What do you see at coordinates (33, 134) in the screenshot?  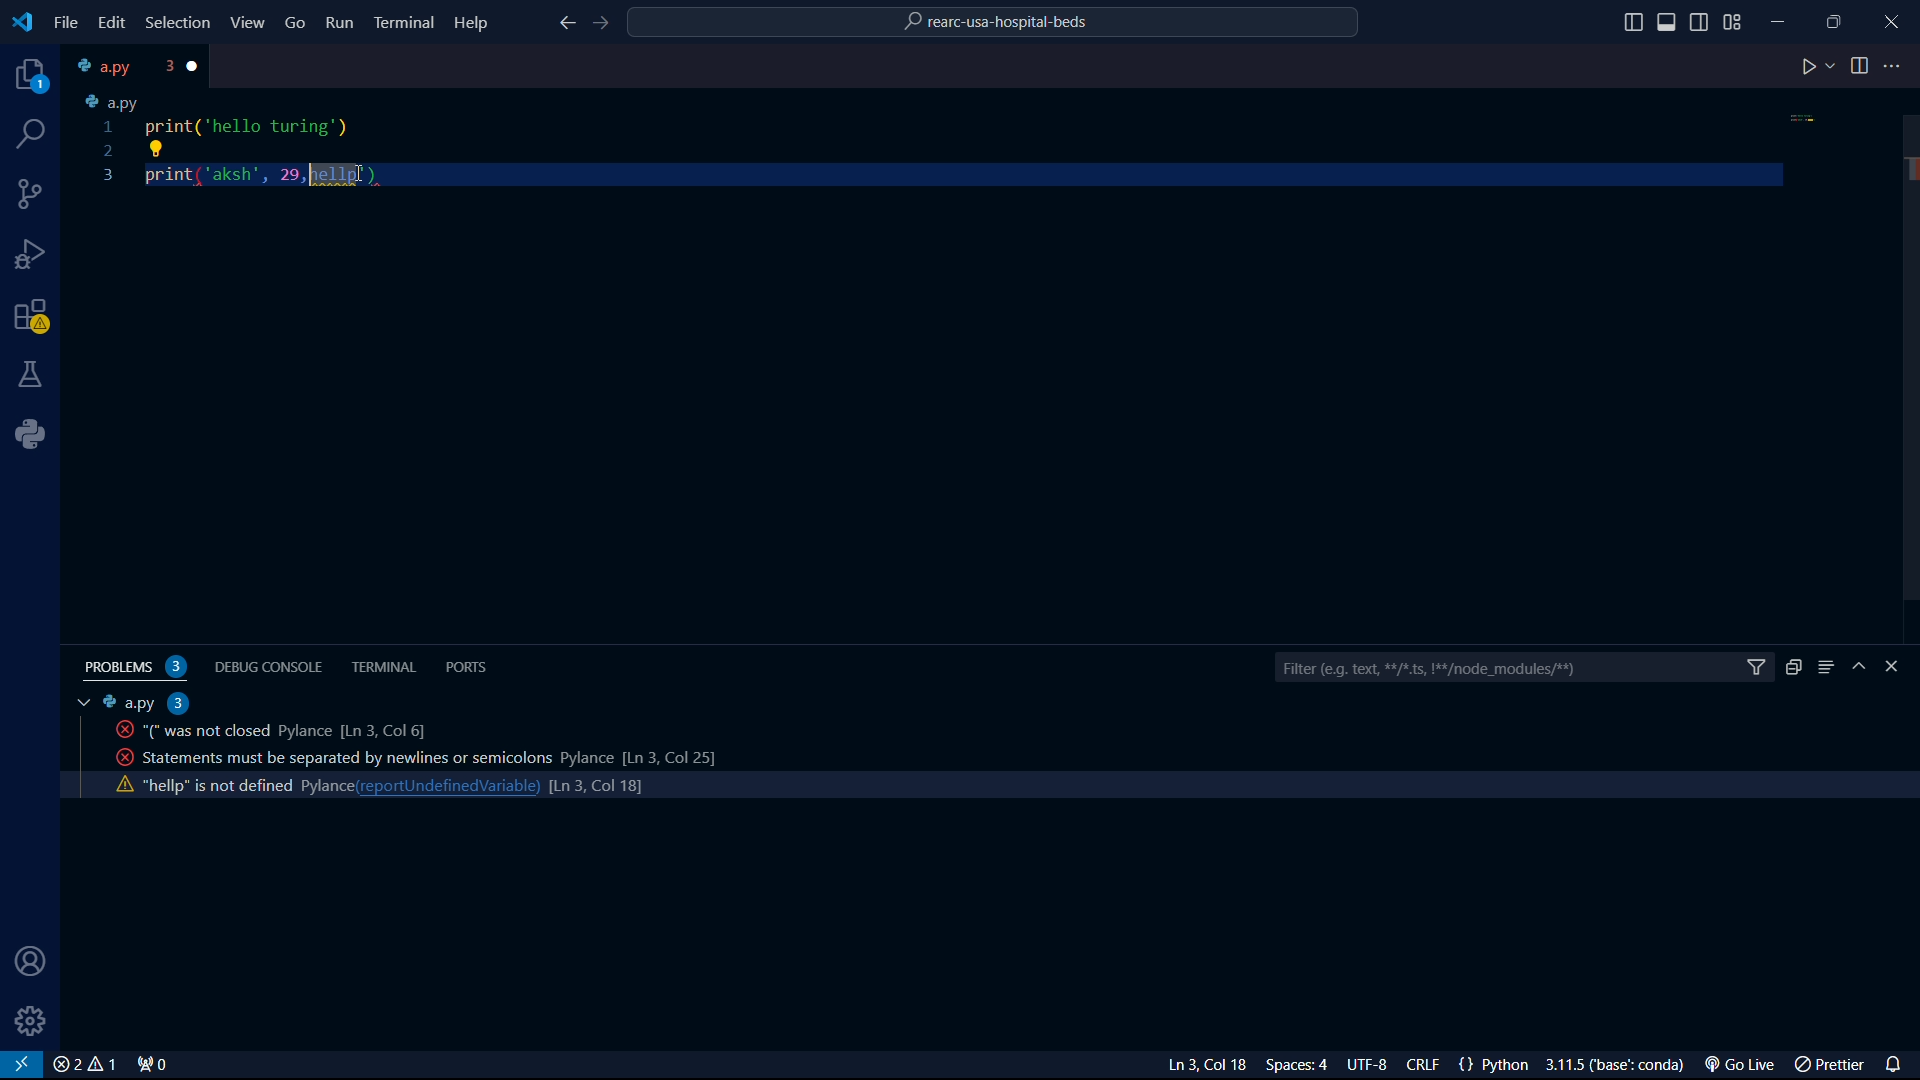 I see `search` at bounding box center [33, 134].